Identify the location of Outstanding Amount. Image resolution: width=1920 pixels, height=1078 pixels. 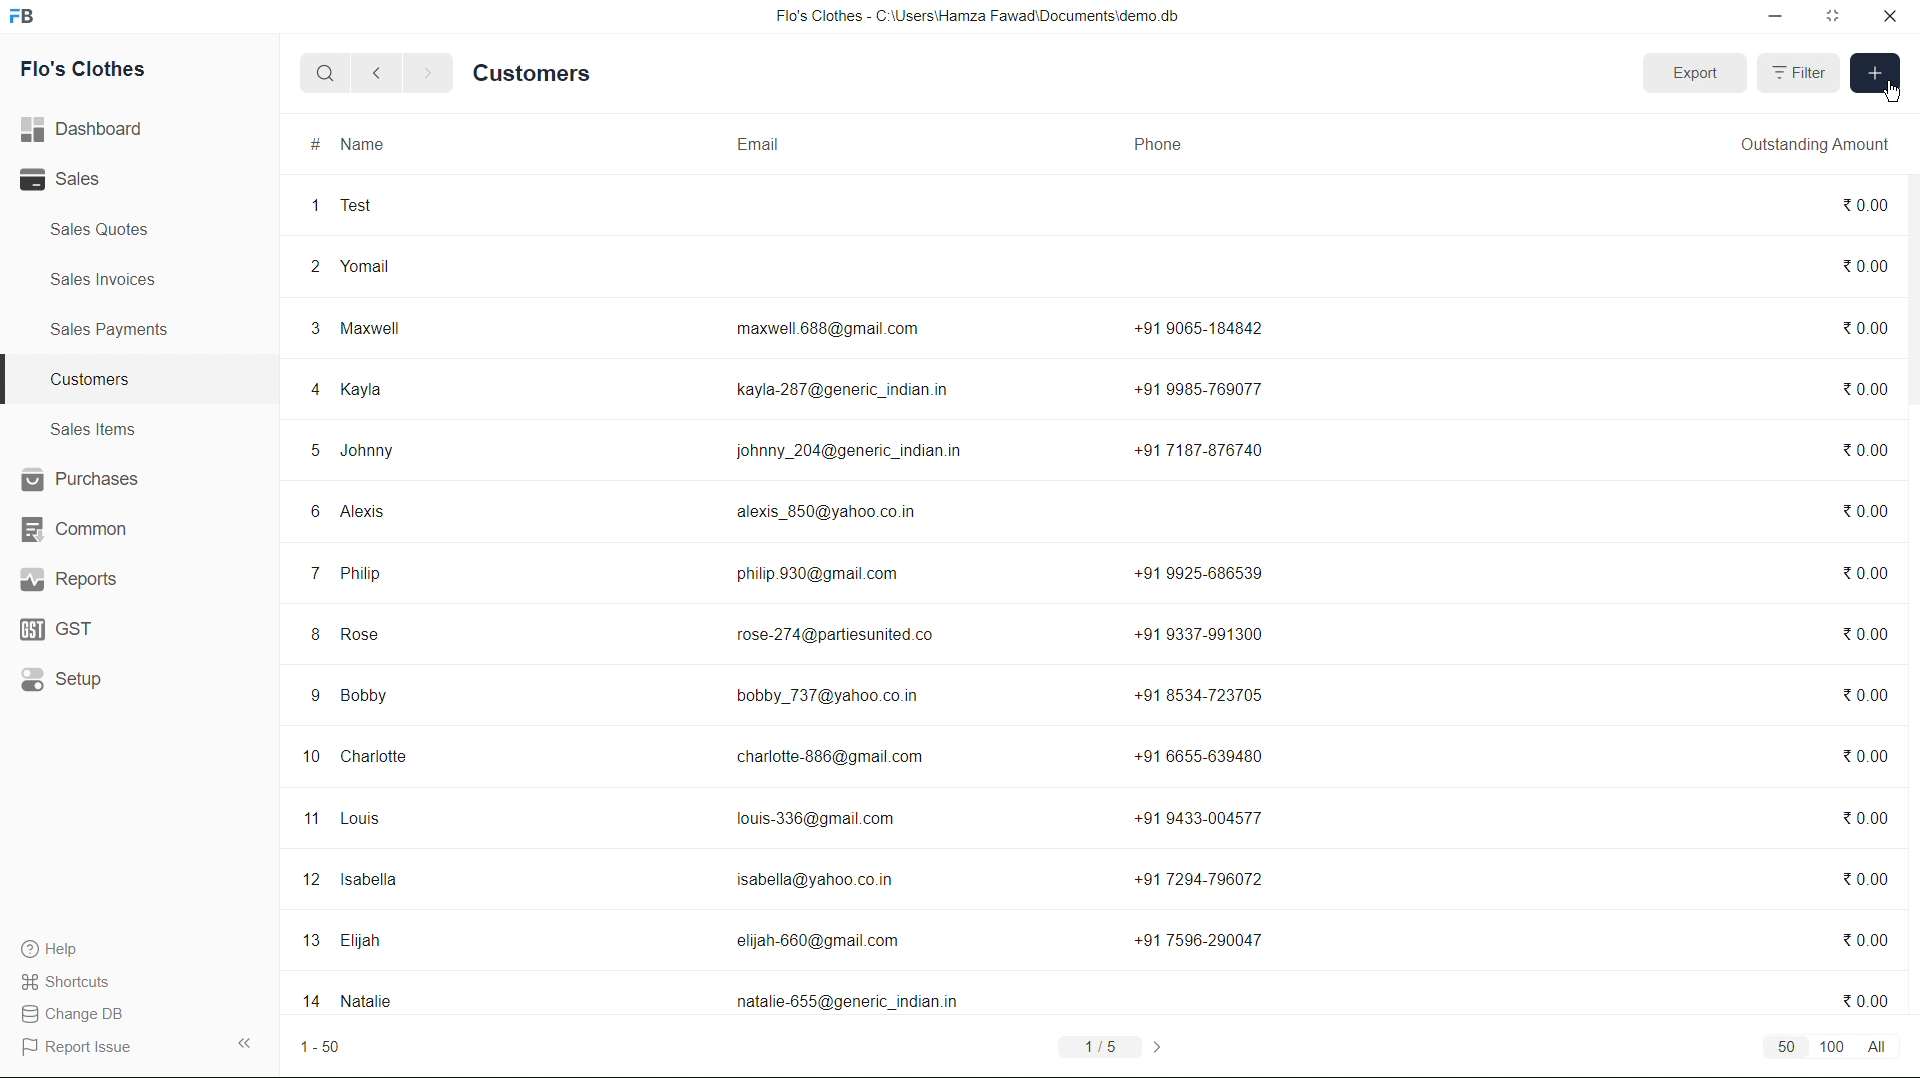
(1813, 144).